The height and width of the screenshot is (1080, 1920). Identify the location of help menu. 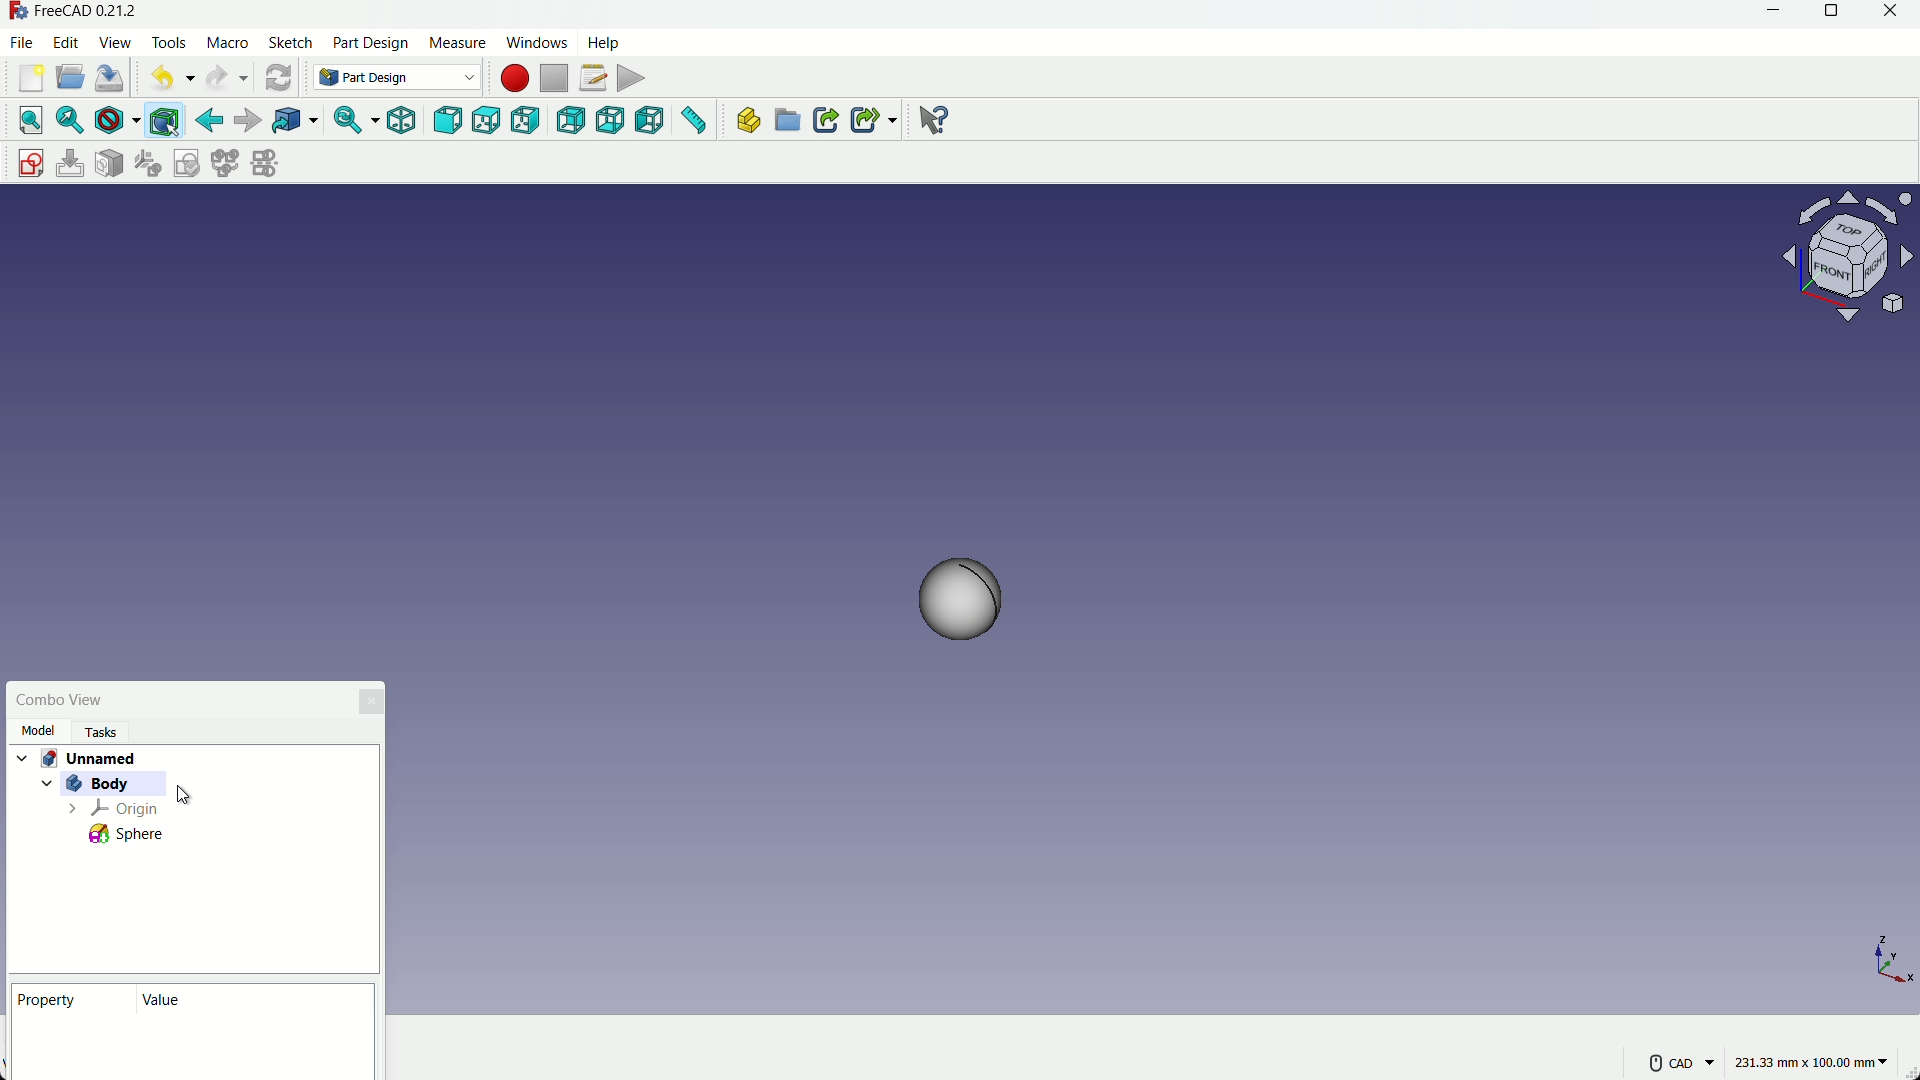
(603, 43).